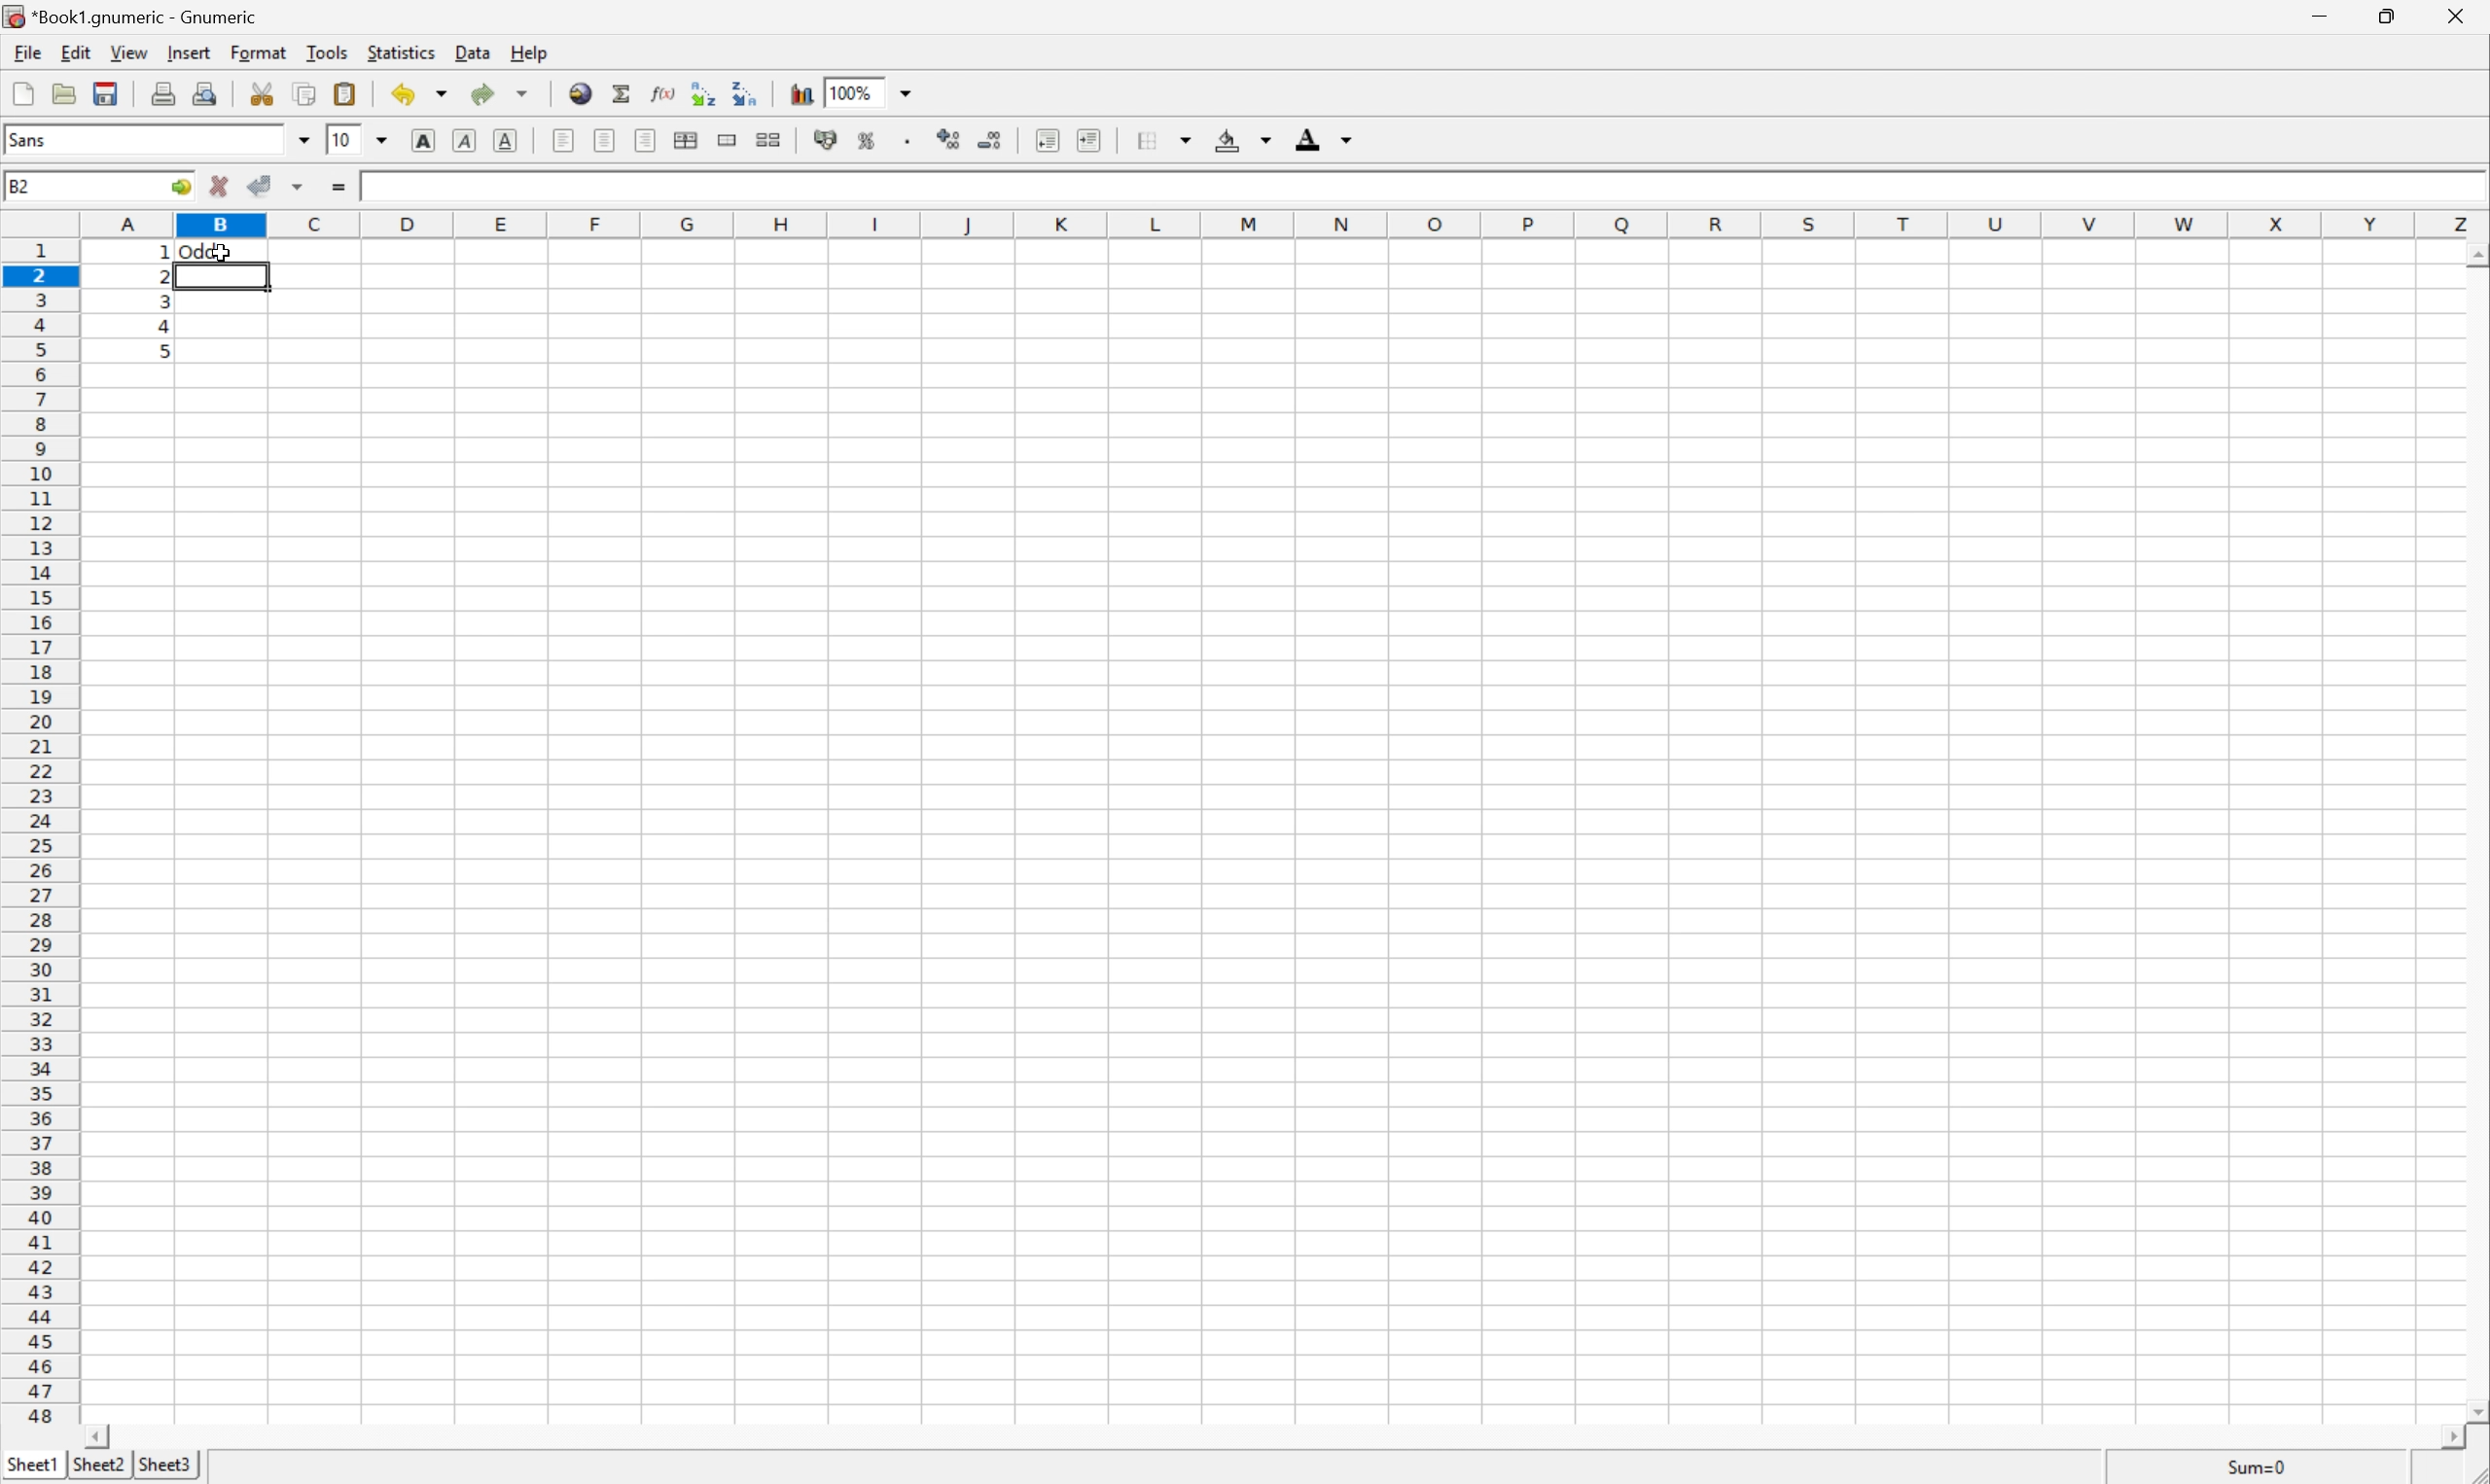 Image resolution: width=2490 pixels, height=1484 pixels. What do you see at coordinates (224, 275) in the screenshot?
I see `Selected Cell` at bounding box center [224, 275].